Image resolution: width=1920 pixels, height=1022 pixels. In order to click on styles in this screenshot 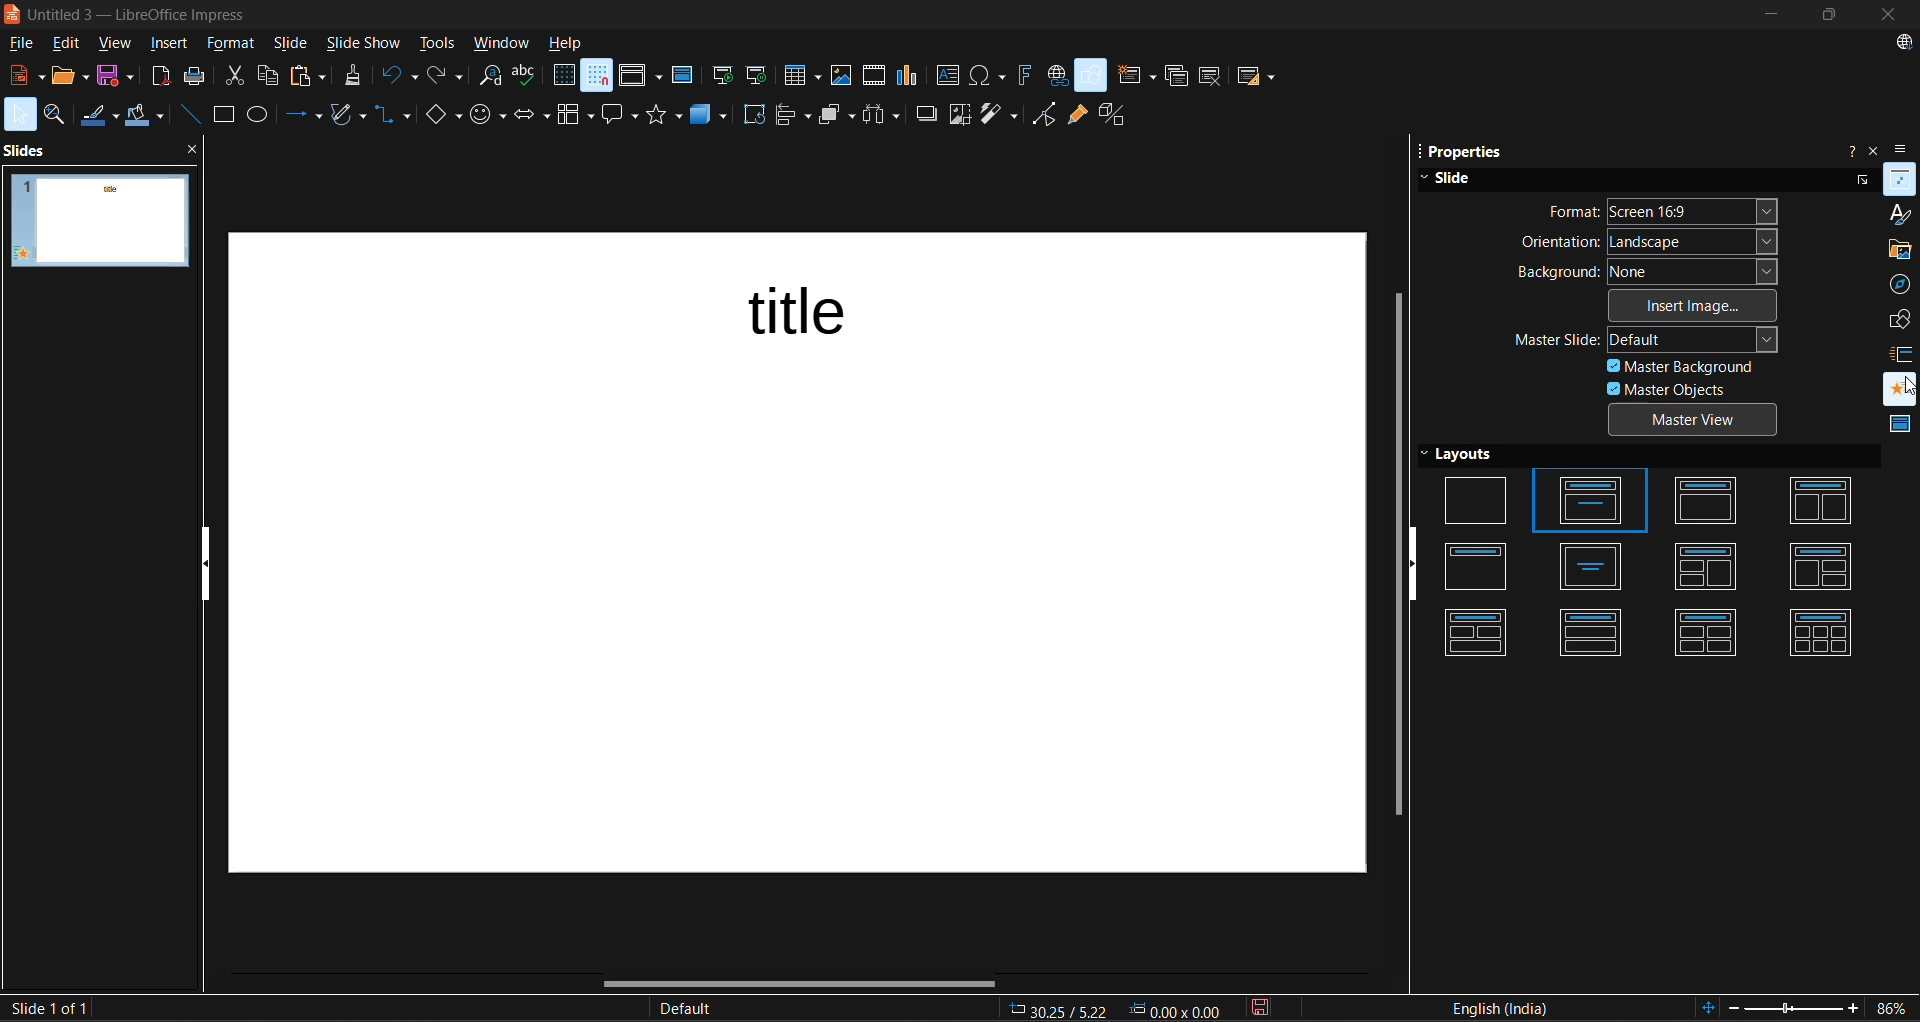, I will do `click(1901, 212)`.